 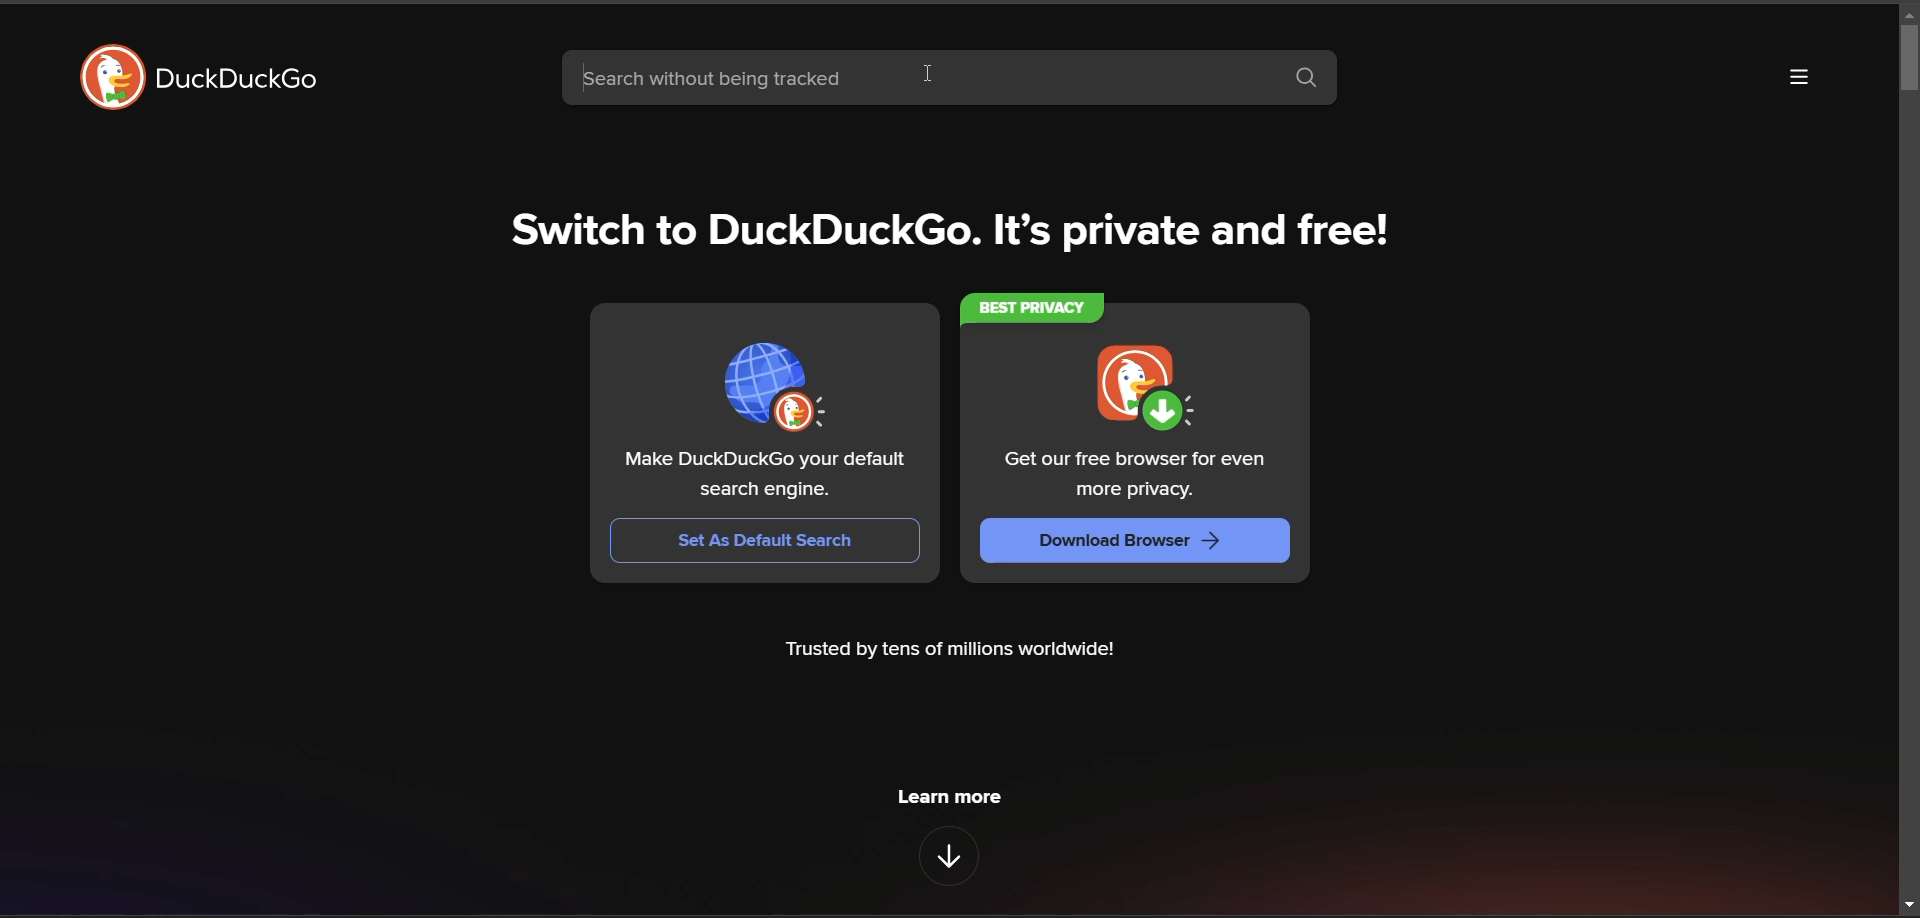 What do you see at coordinates (1804, 79) in the screenshot?
I see `more options` at bounding box center [1804, 79].